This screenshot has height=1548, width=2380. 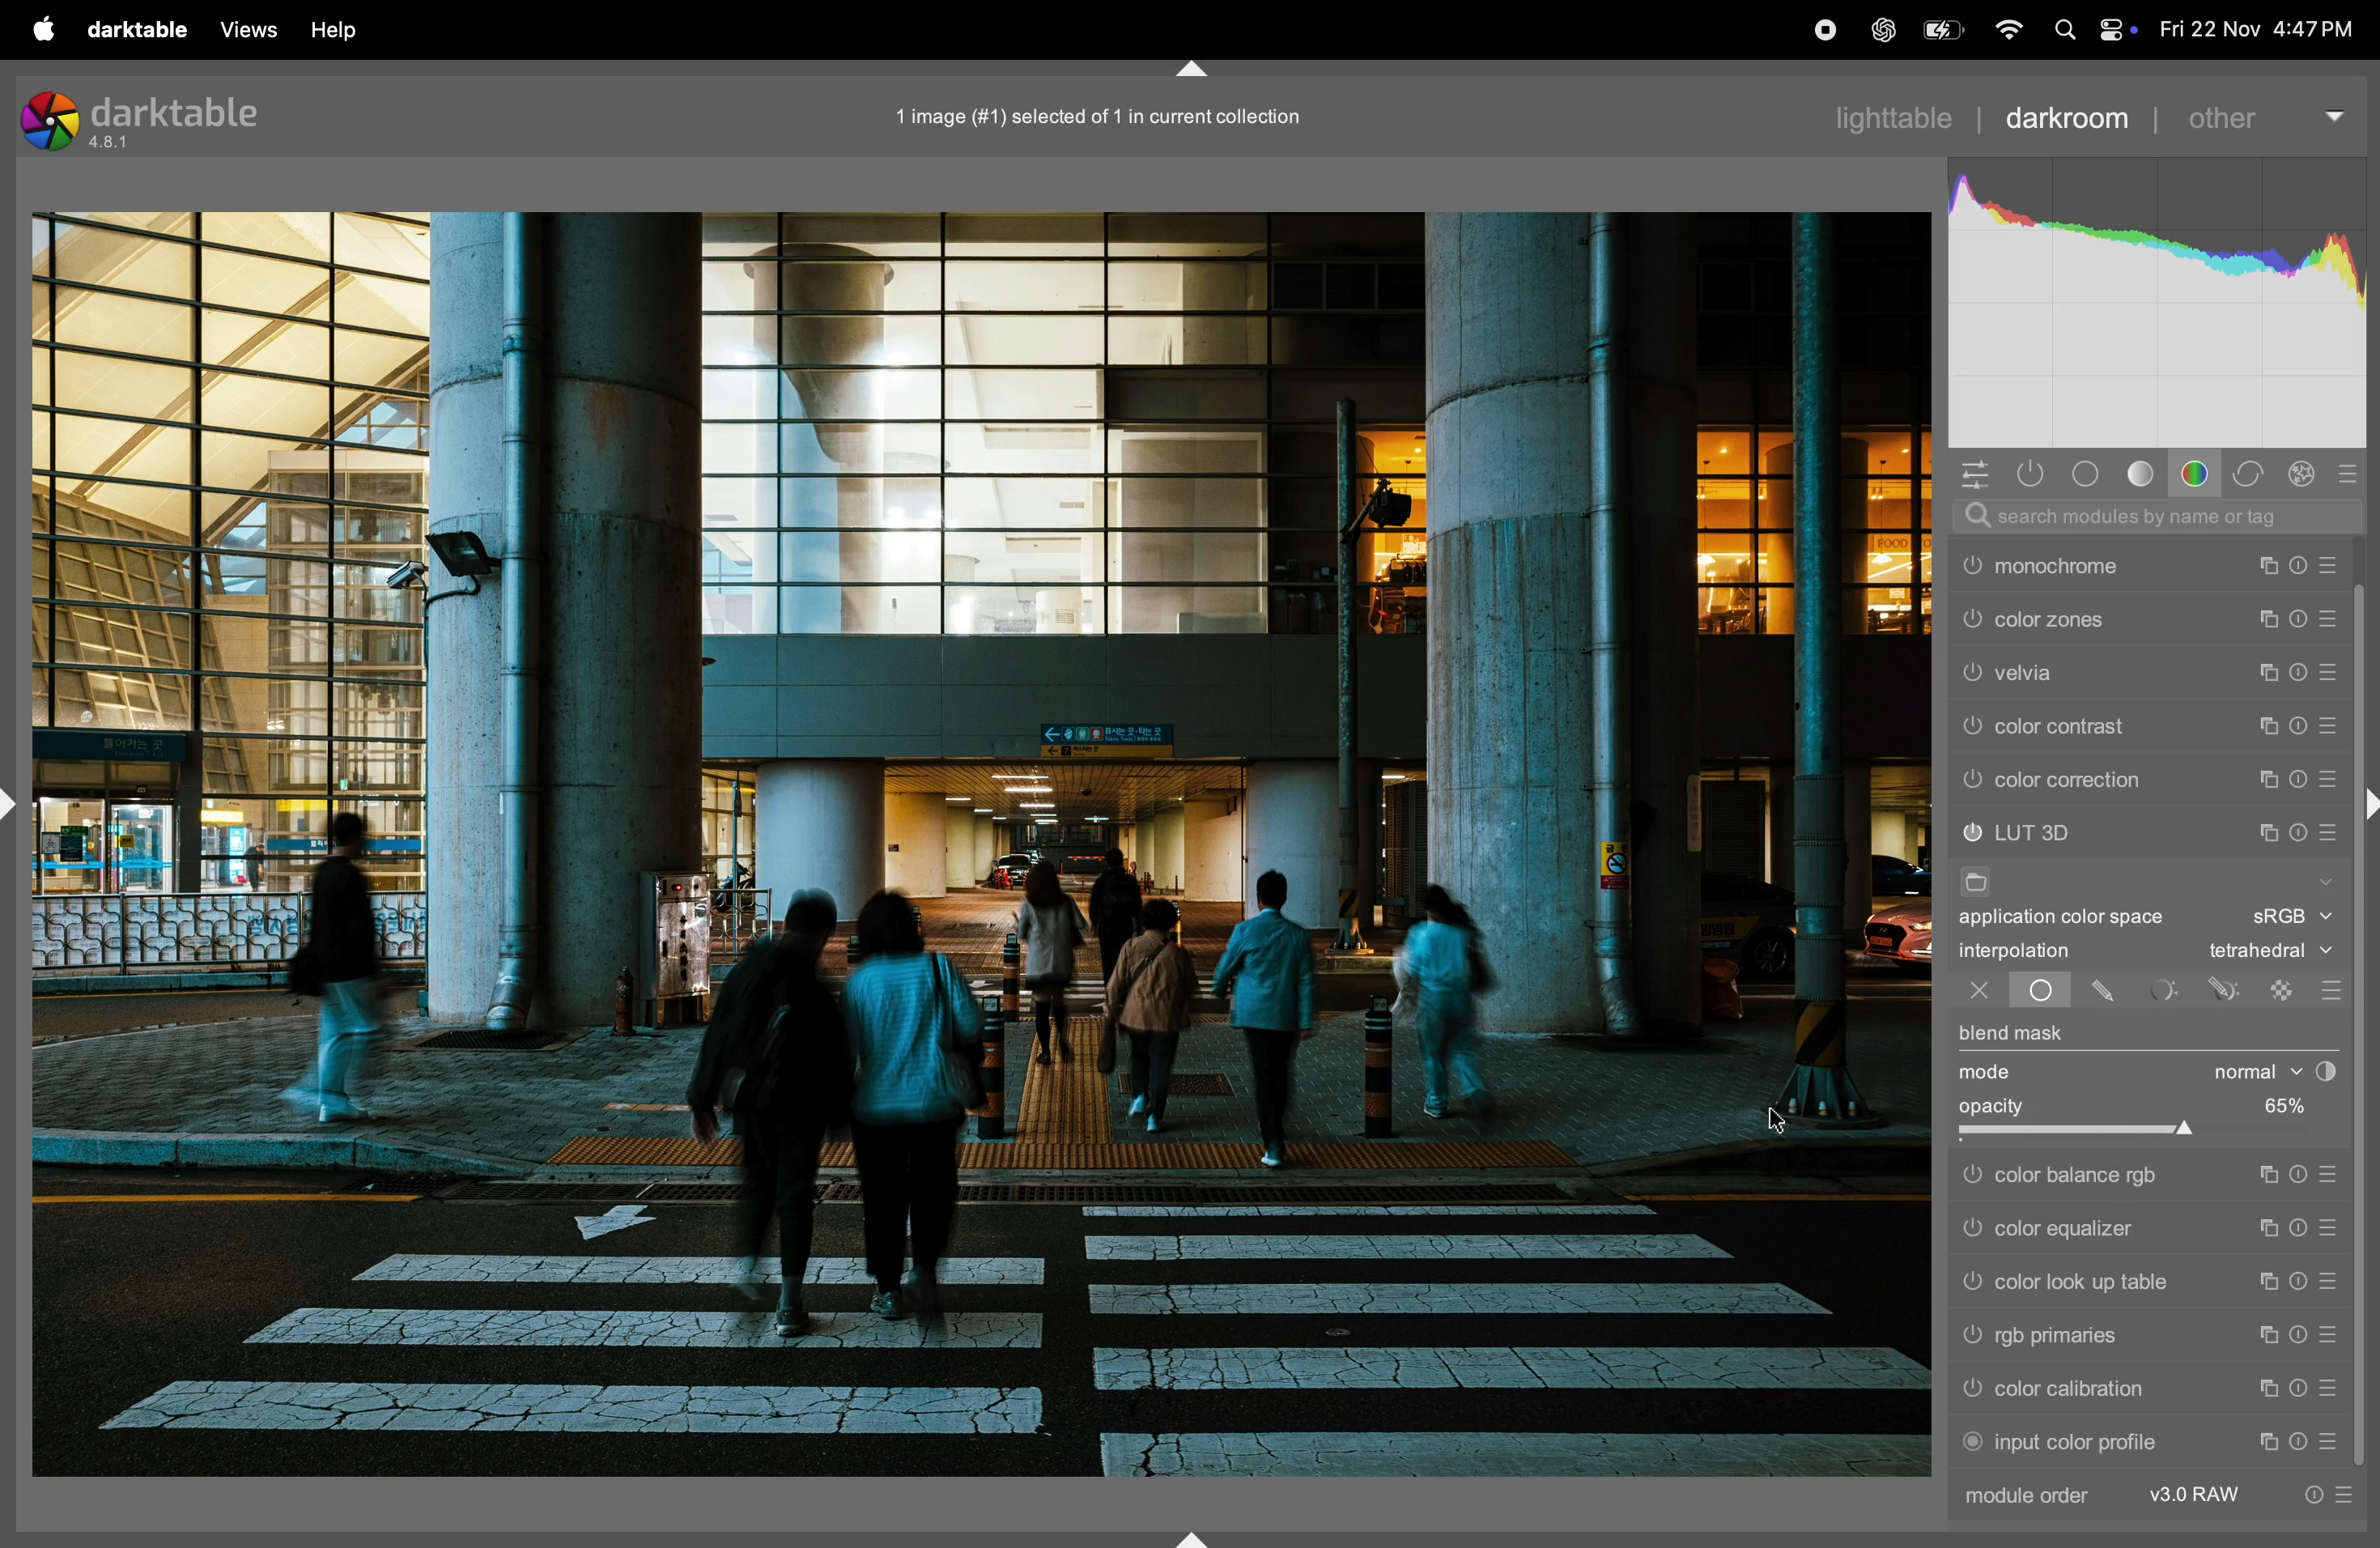 I want to click on multiple instance actions, so click(x=2263, y=1281).